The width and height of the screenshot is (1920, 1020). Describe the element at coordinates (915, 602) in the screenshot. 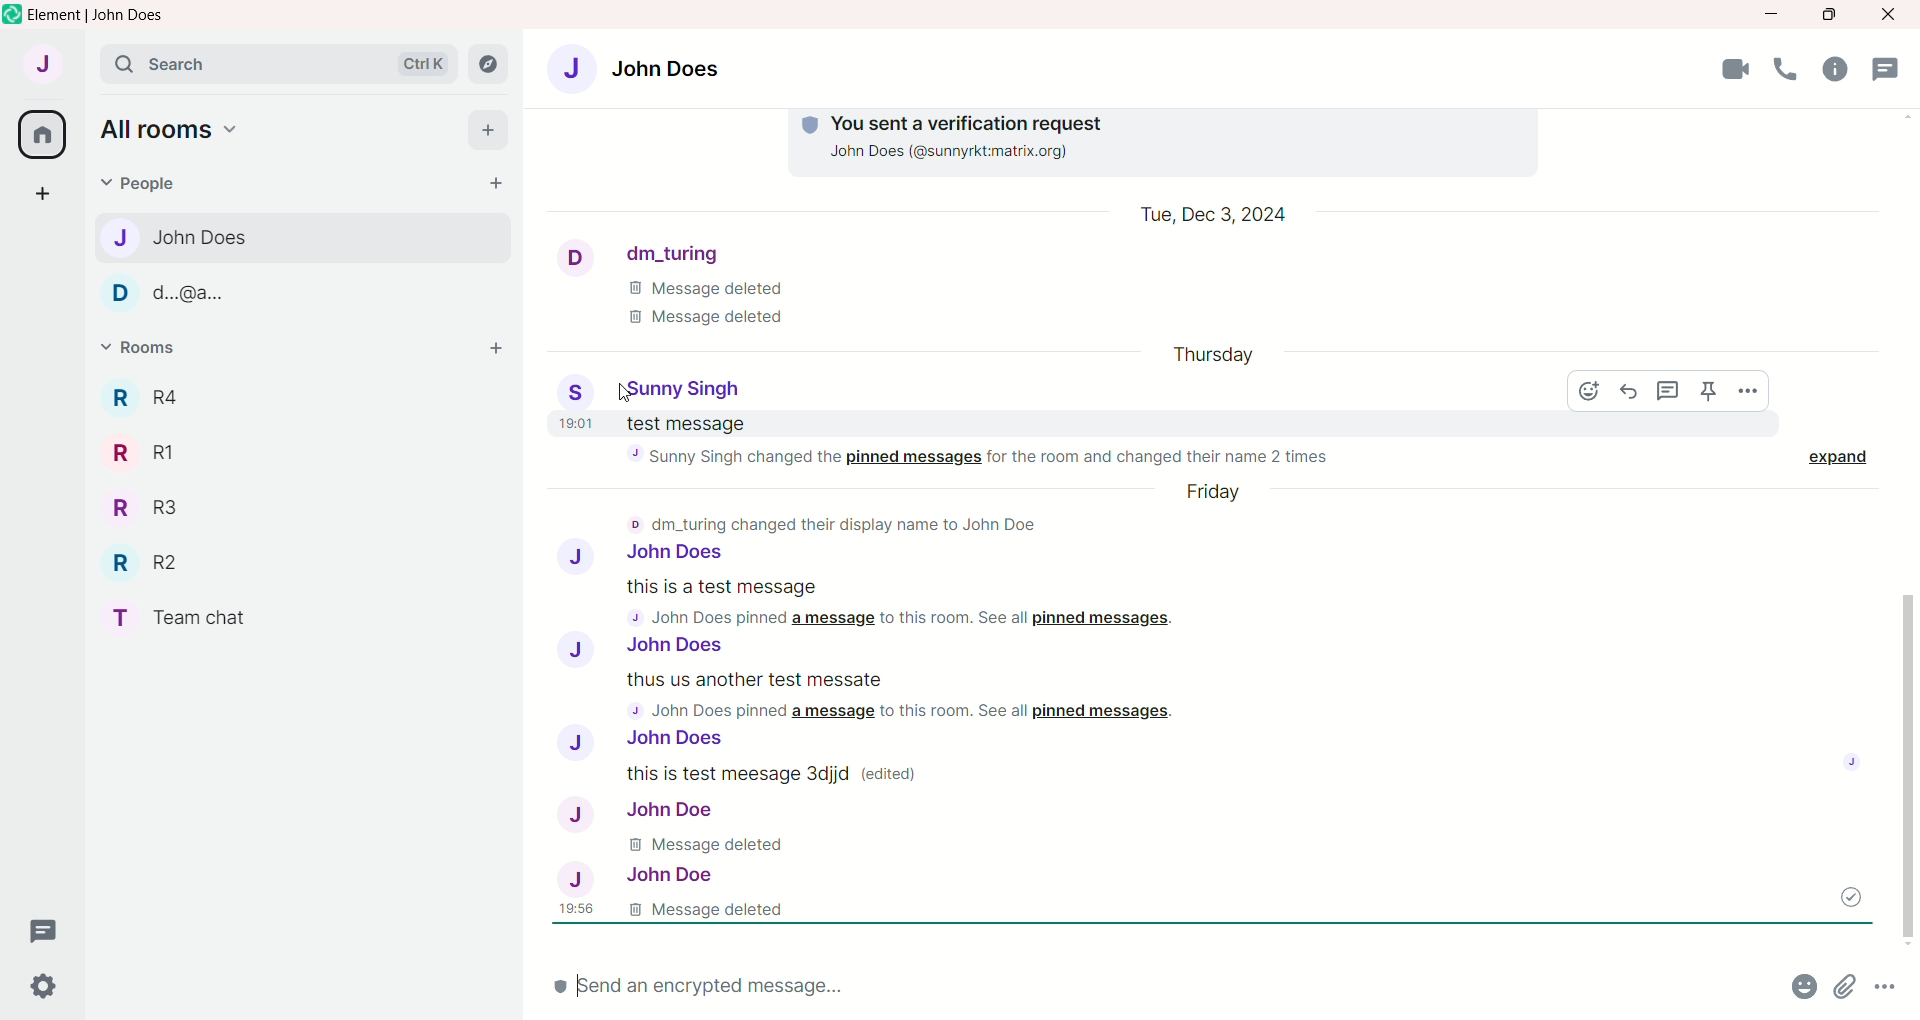

I see `this is a test message` at that location.